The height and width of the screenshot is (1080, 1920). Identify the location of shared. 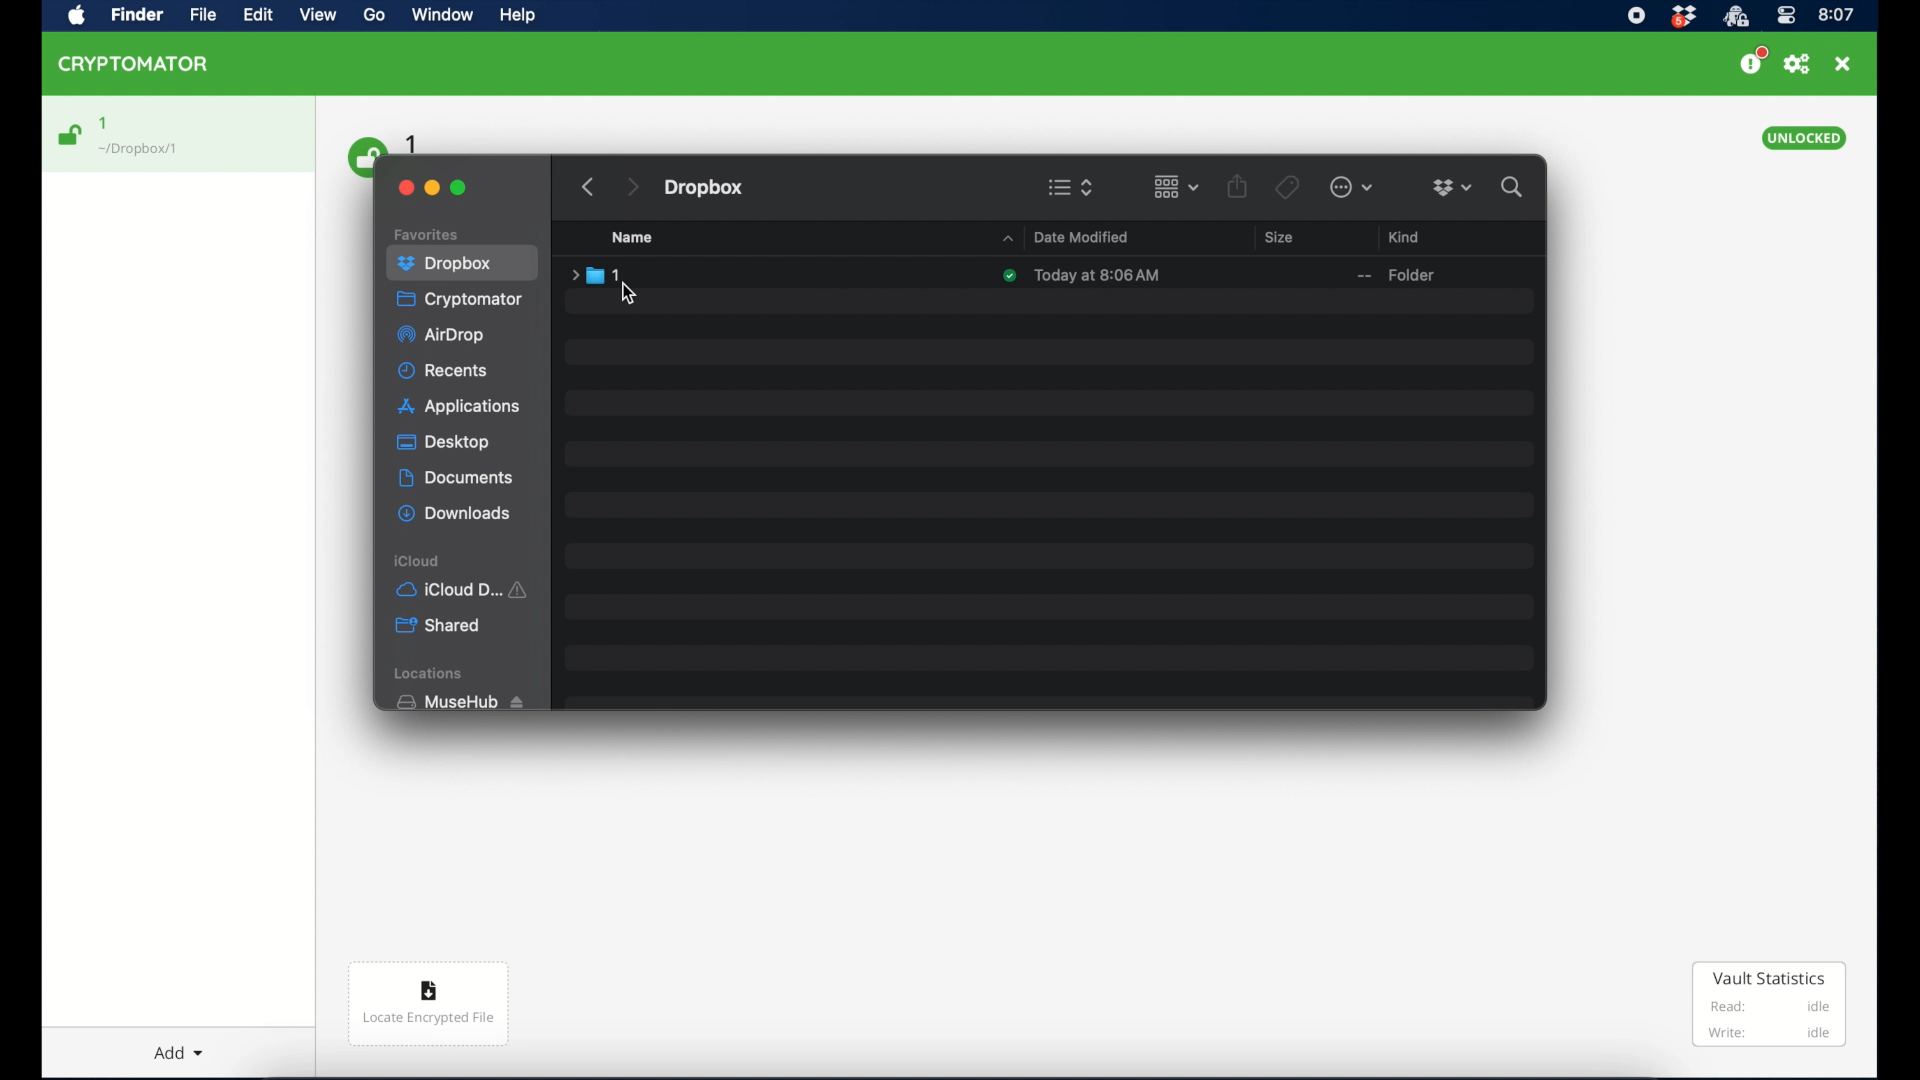
(440, 626).